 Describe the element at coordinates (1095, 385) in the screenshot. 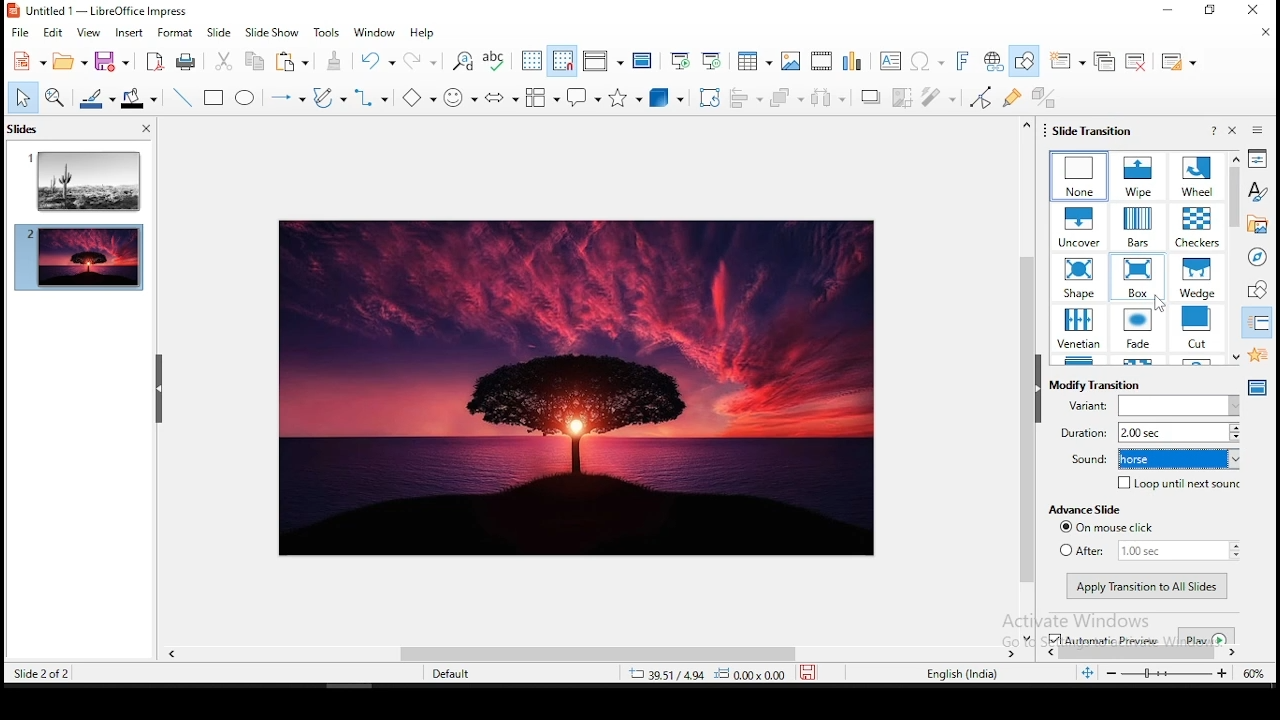

I see `modify transition` at that location.